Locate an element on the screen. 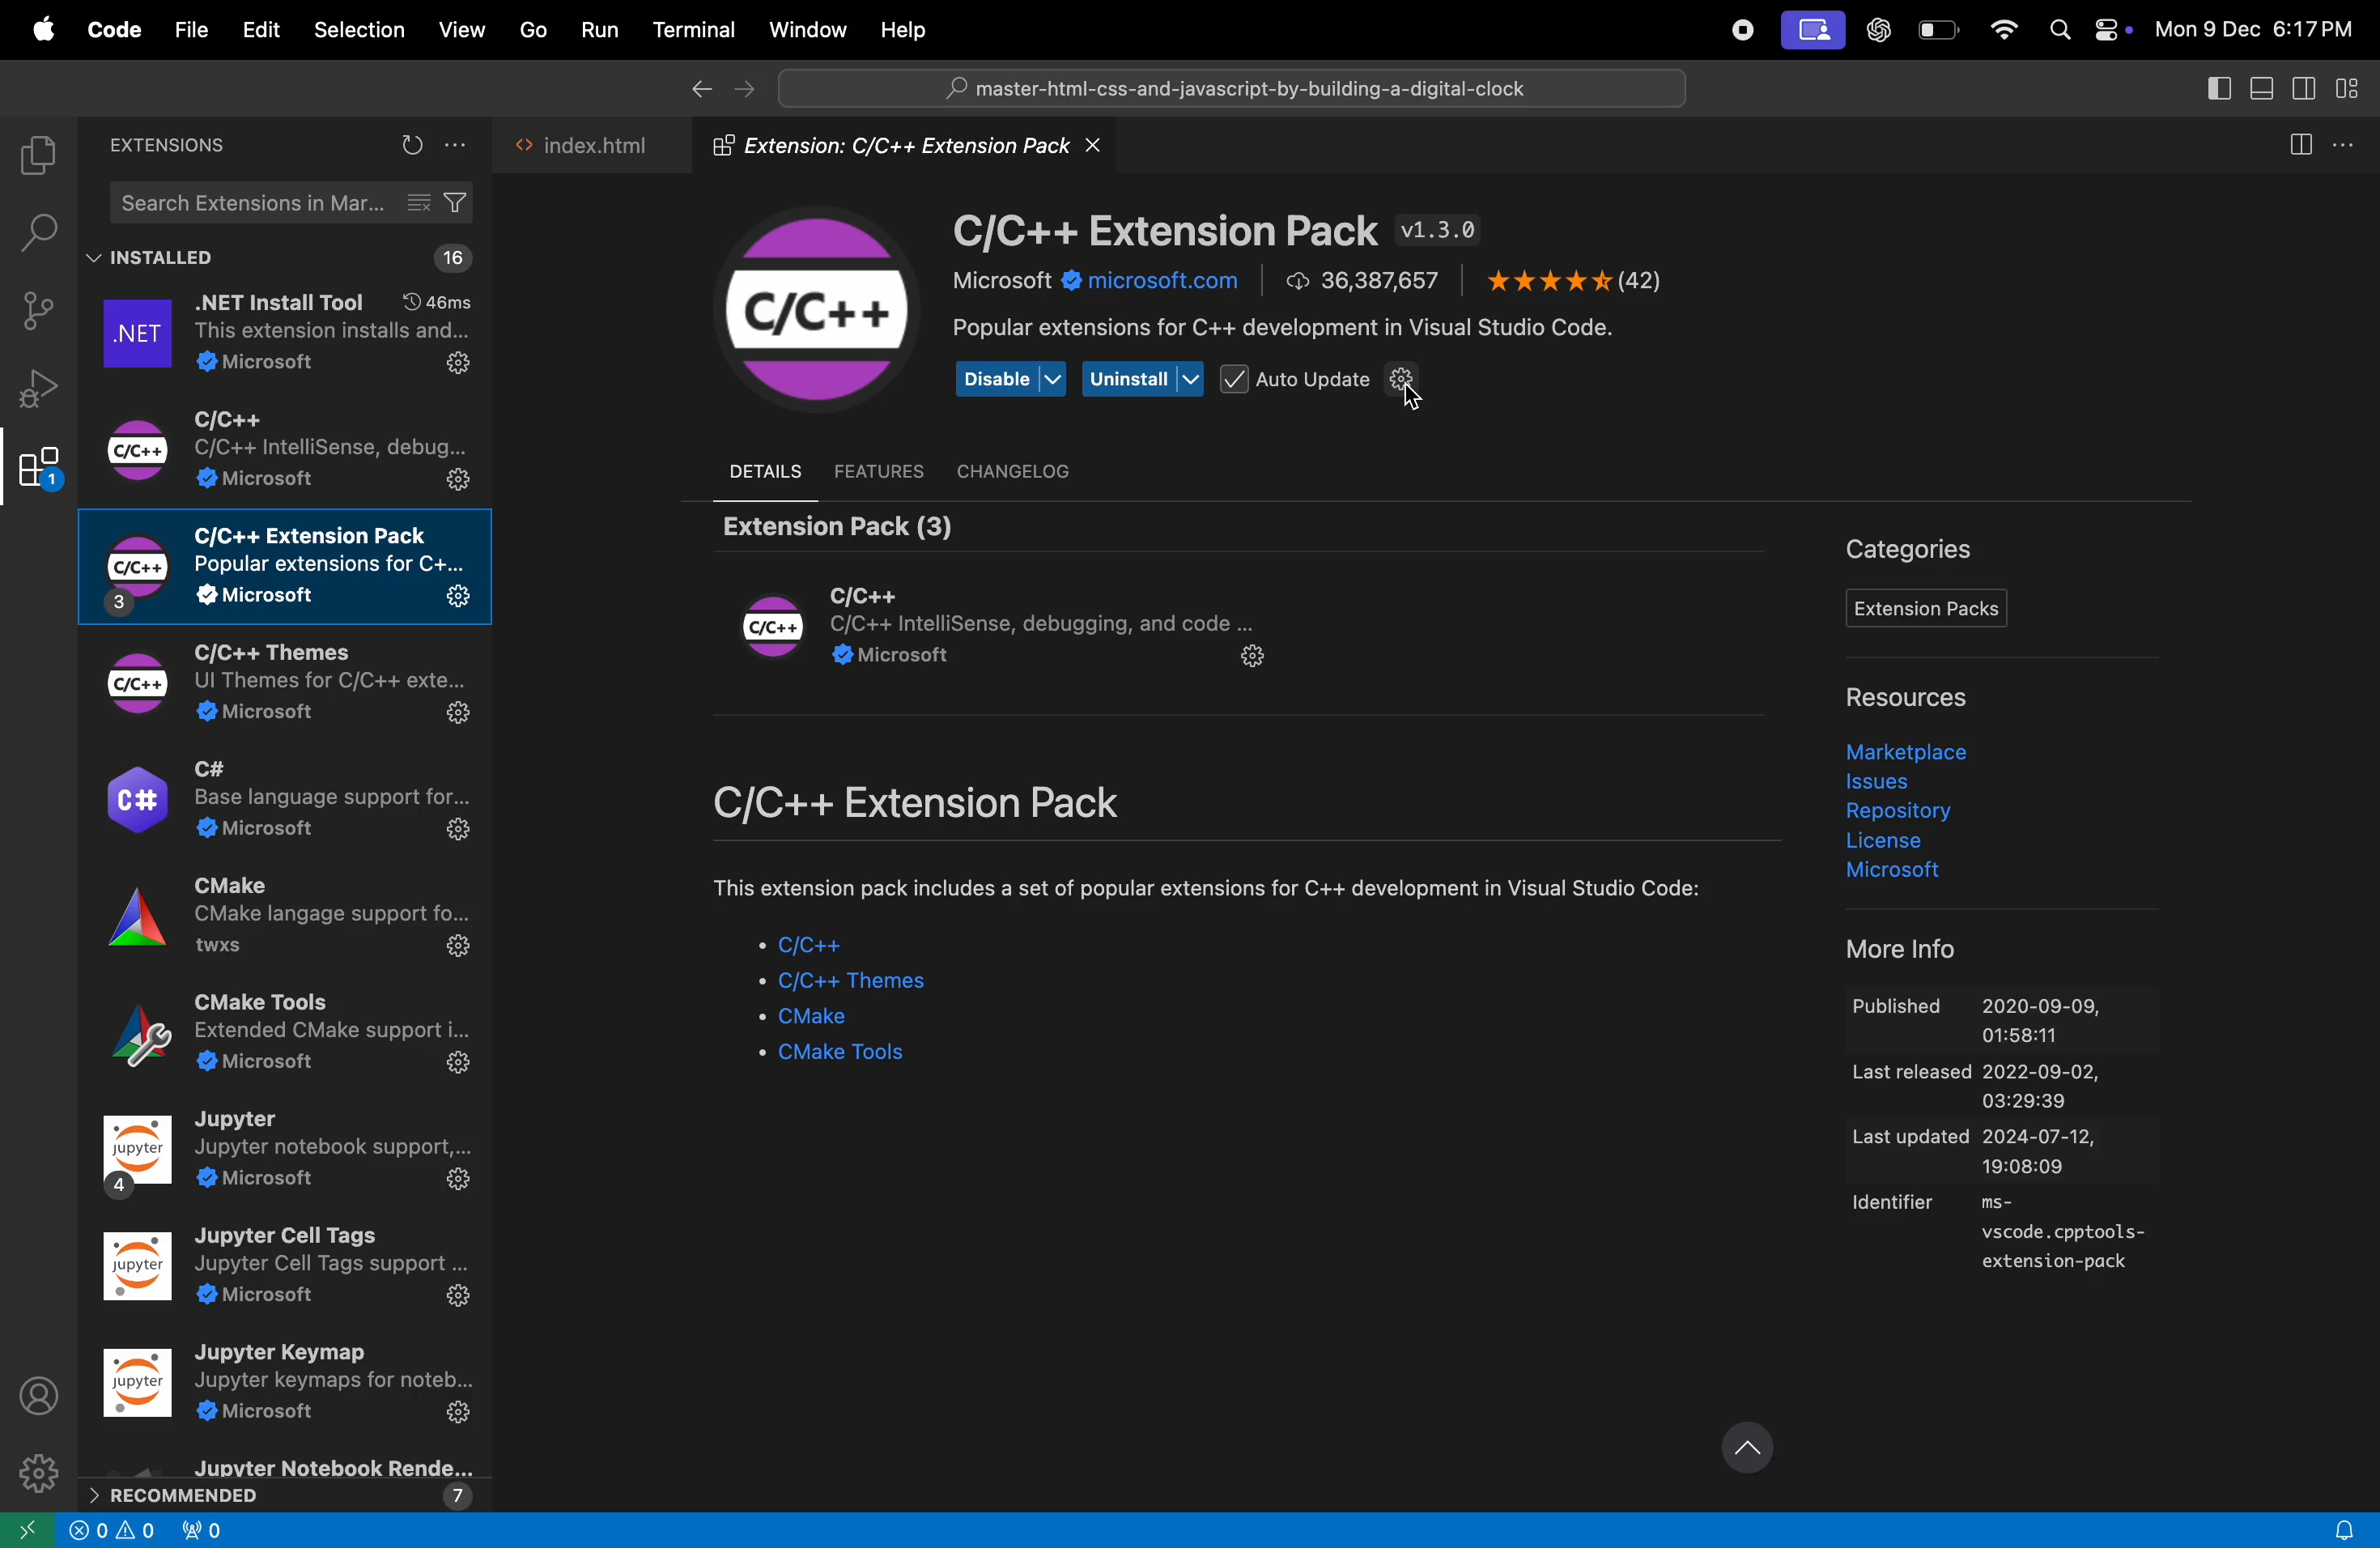 This screenshot has width=2380, height=1548. Categories is located at coordinates (1919, 550).